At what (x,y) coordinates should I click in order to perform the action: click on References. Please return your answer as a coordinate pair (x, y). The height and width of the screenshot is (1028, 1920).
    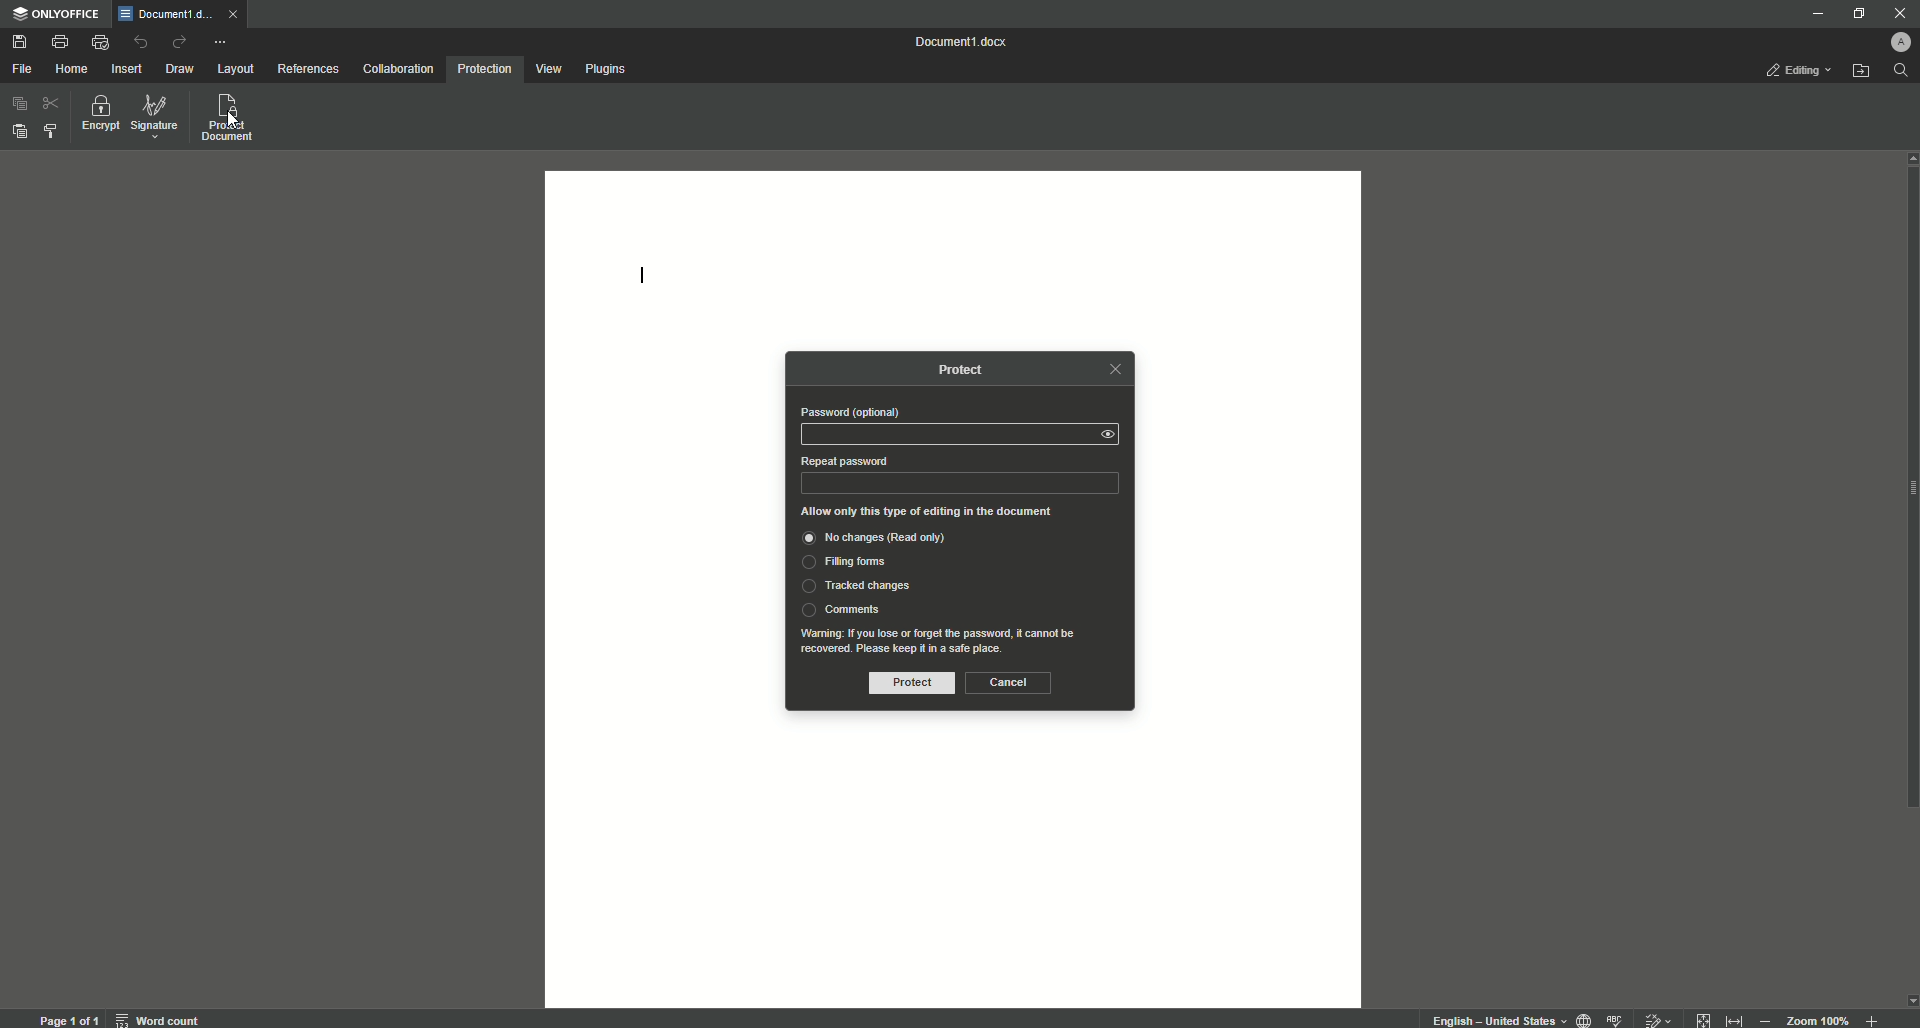
    Looking at the image, I should click on (307, 68).